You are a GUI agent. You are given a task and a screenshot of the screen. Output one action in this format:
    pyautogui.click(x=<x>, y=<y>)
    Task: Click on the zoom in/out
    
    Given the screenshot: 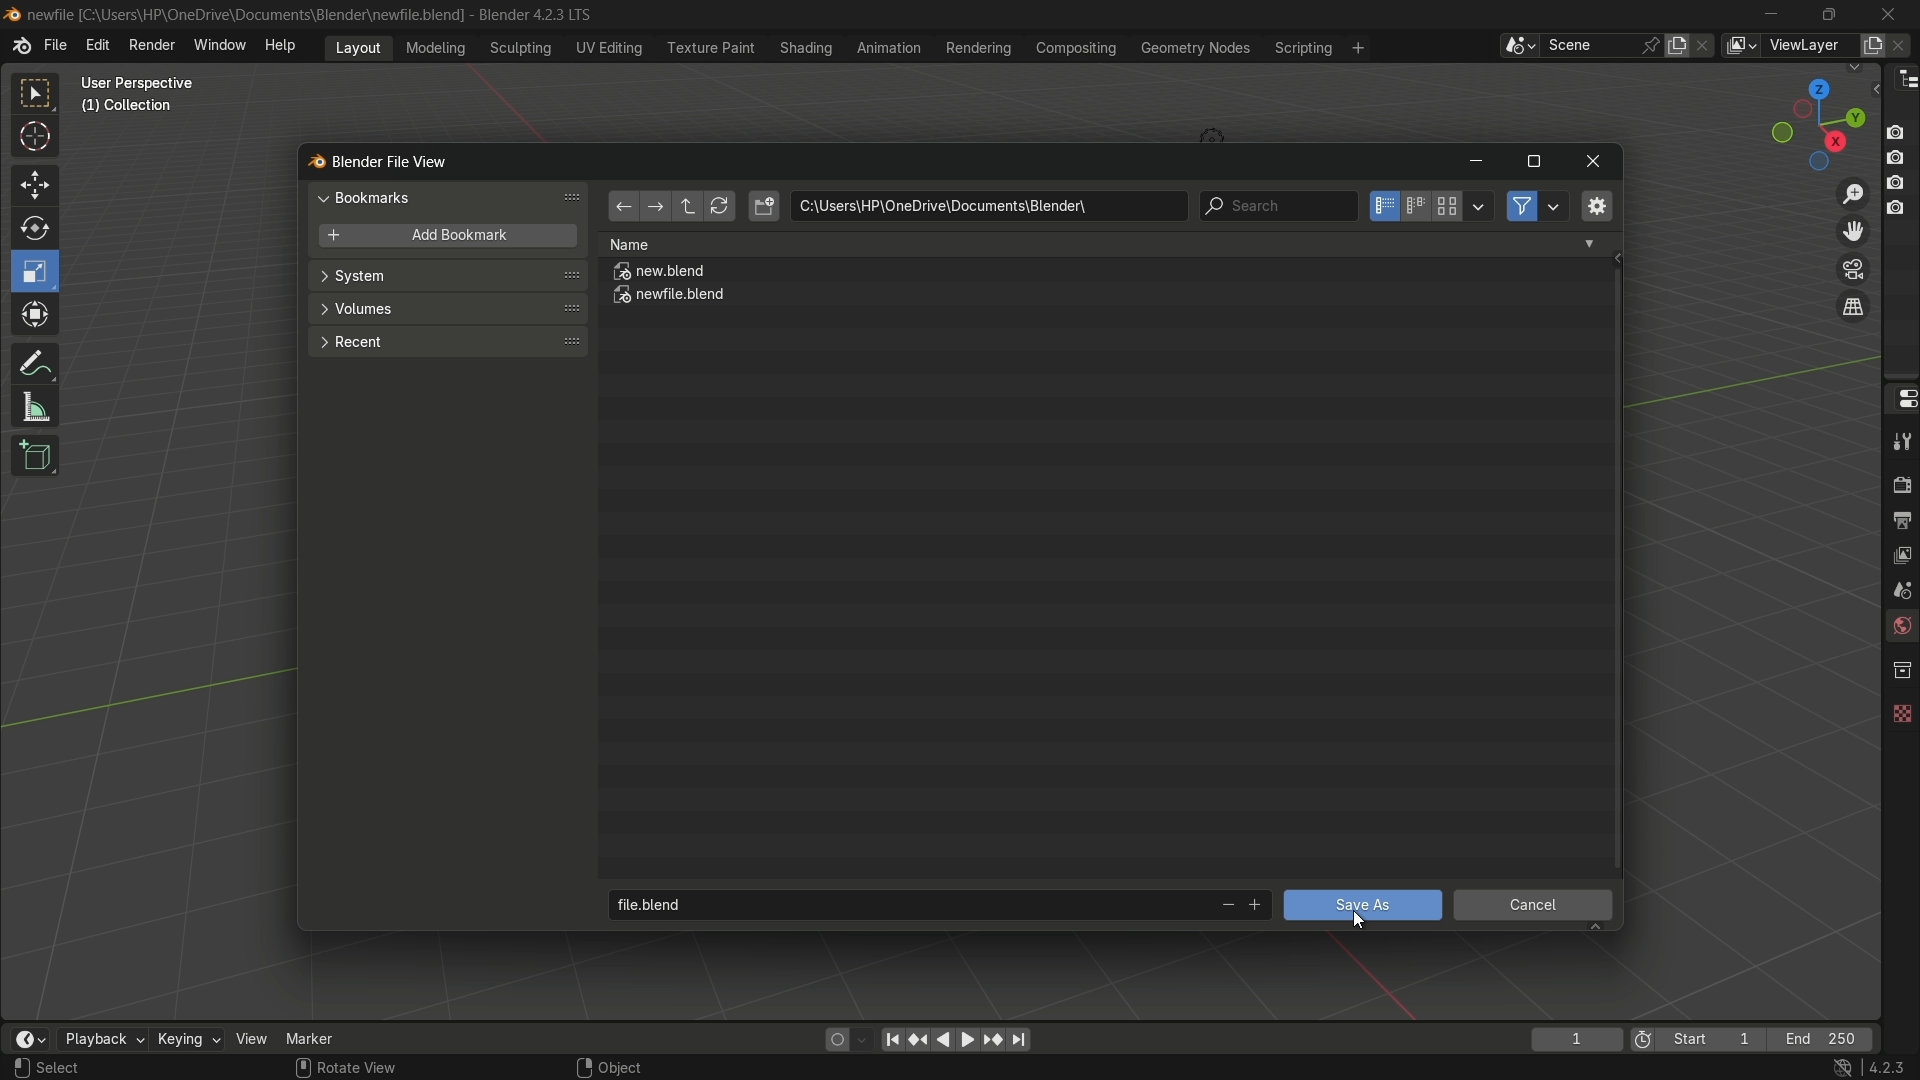 What is the action you would take?
    pyautogui.click(x=1854, y=191)
    